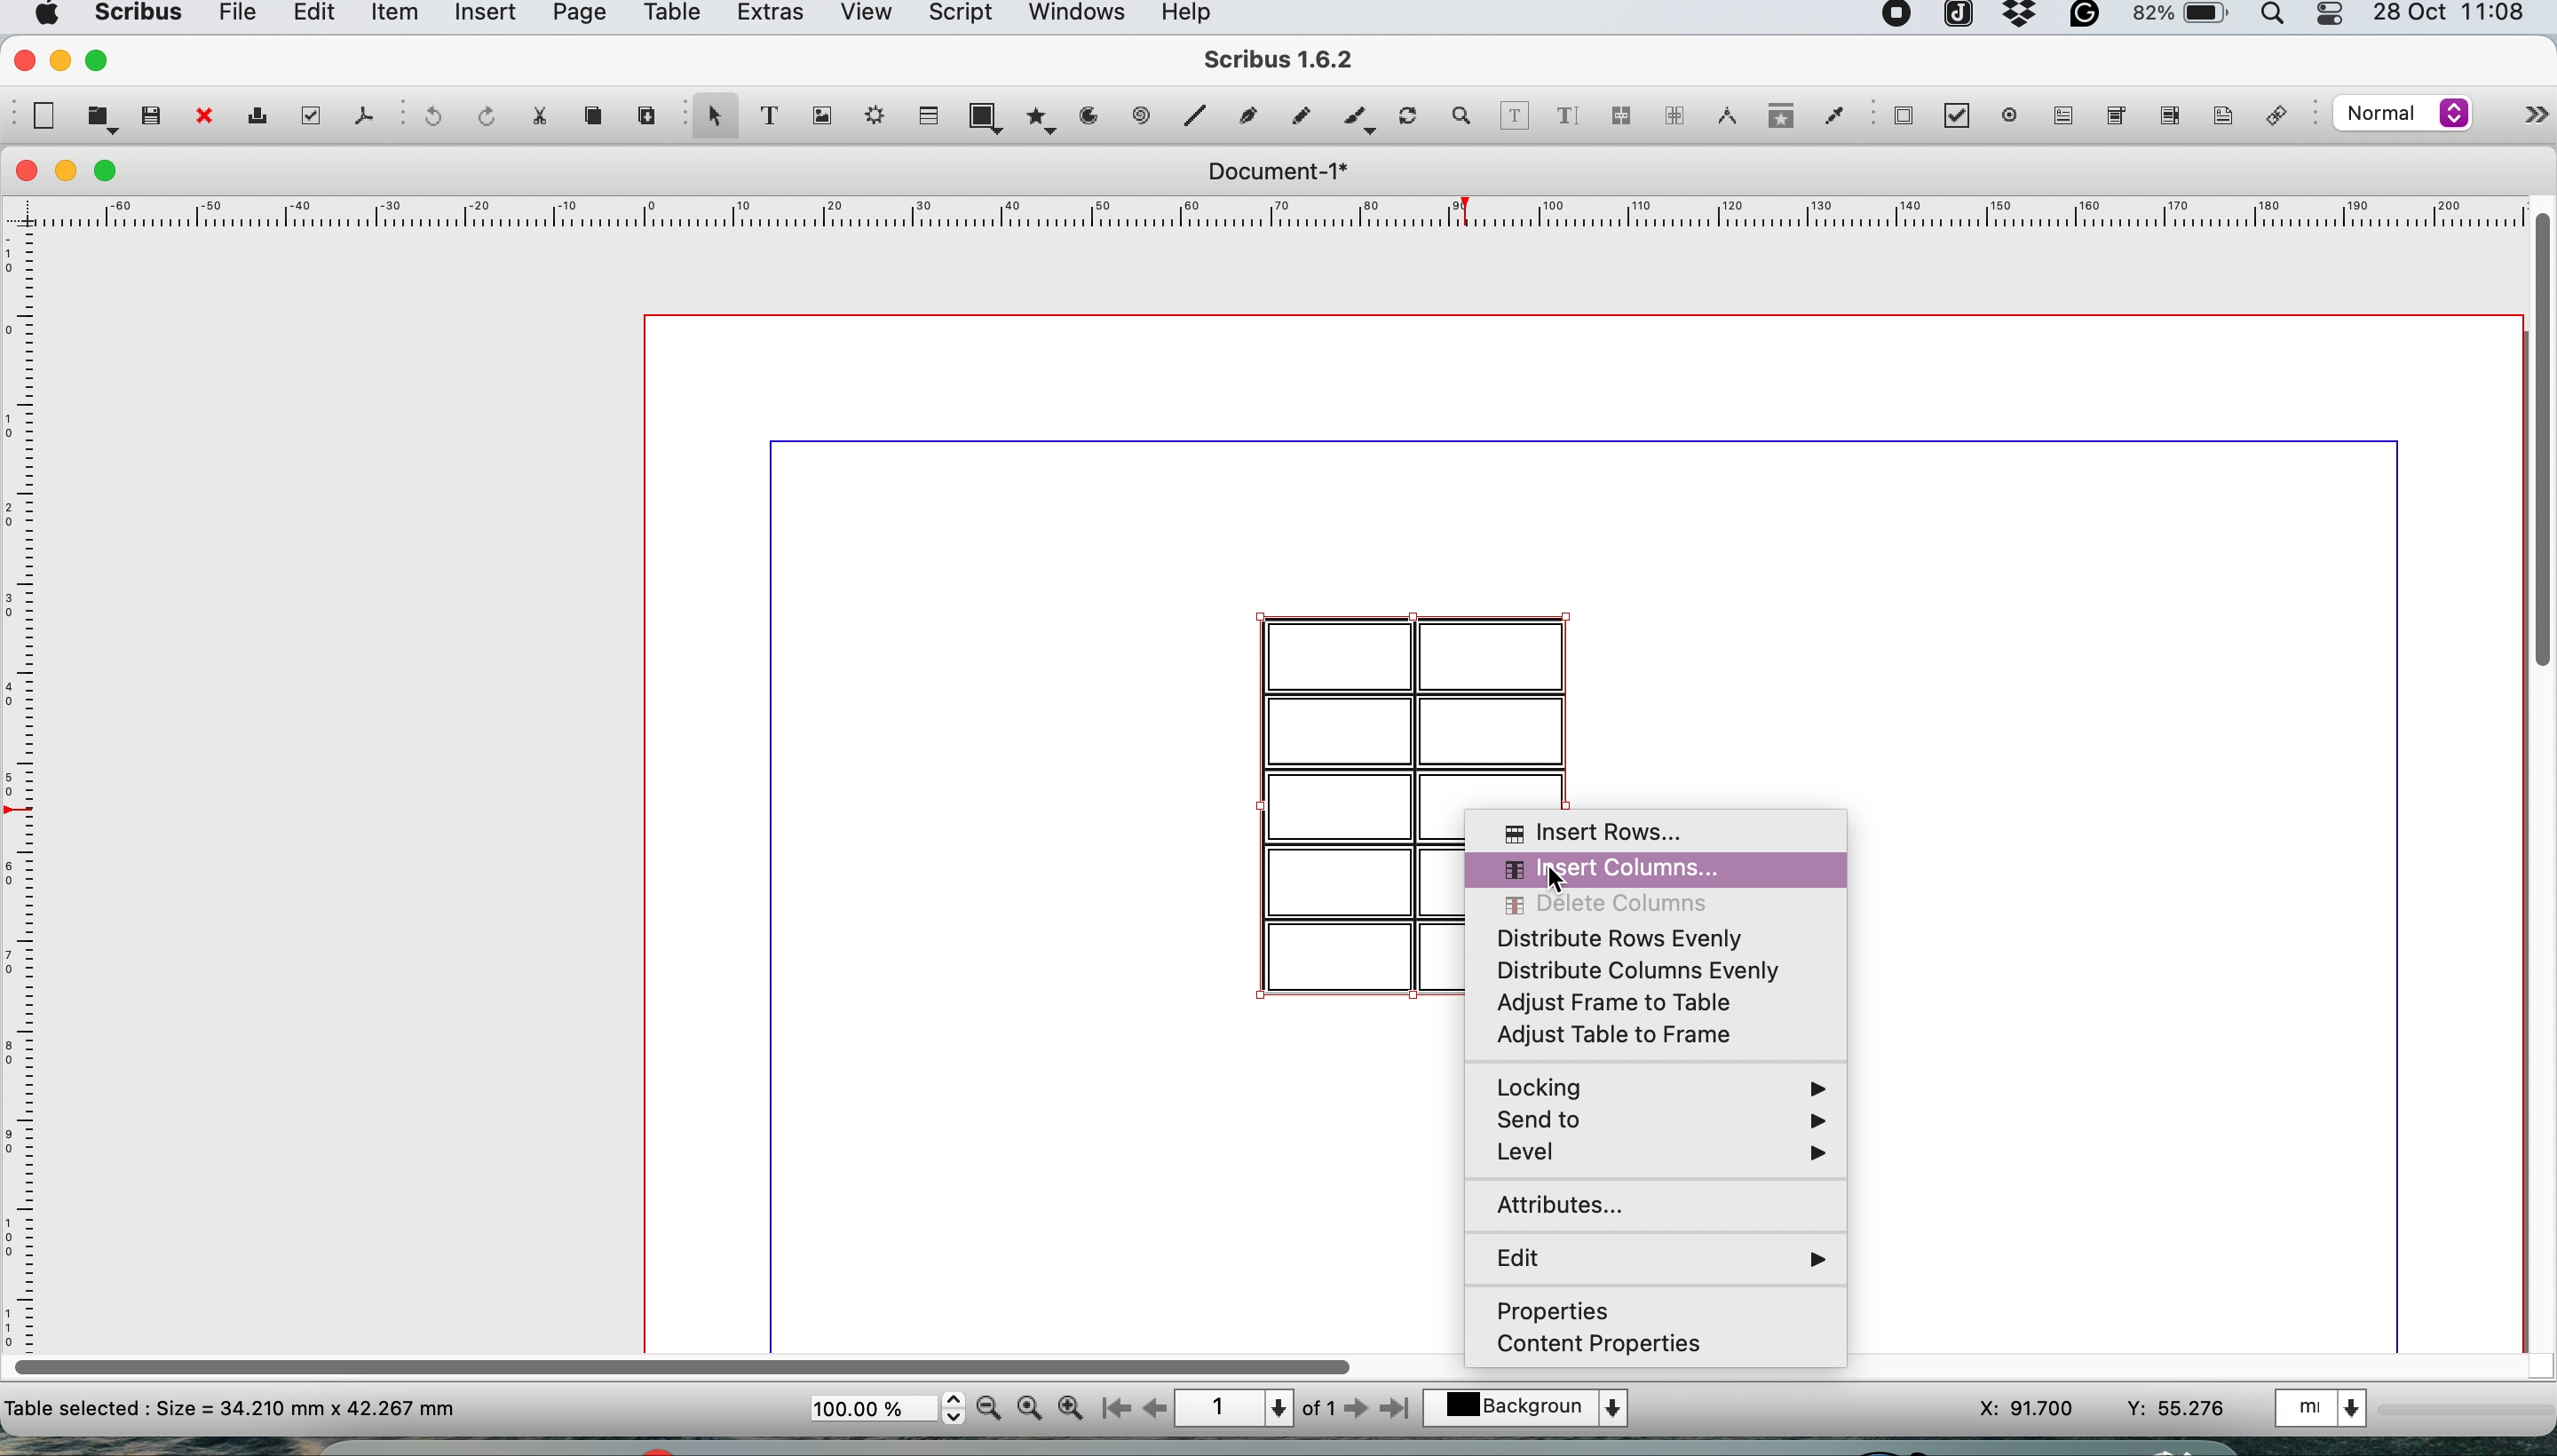  I want to click on save as pdf, so click(362, 115).